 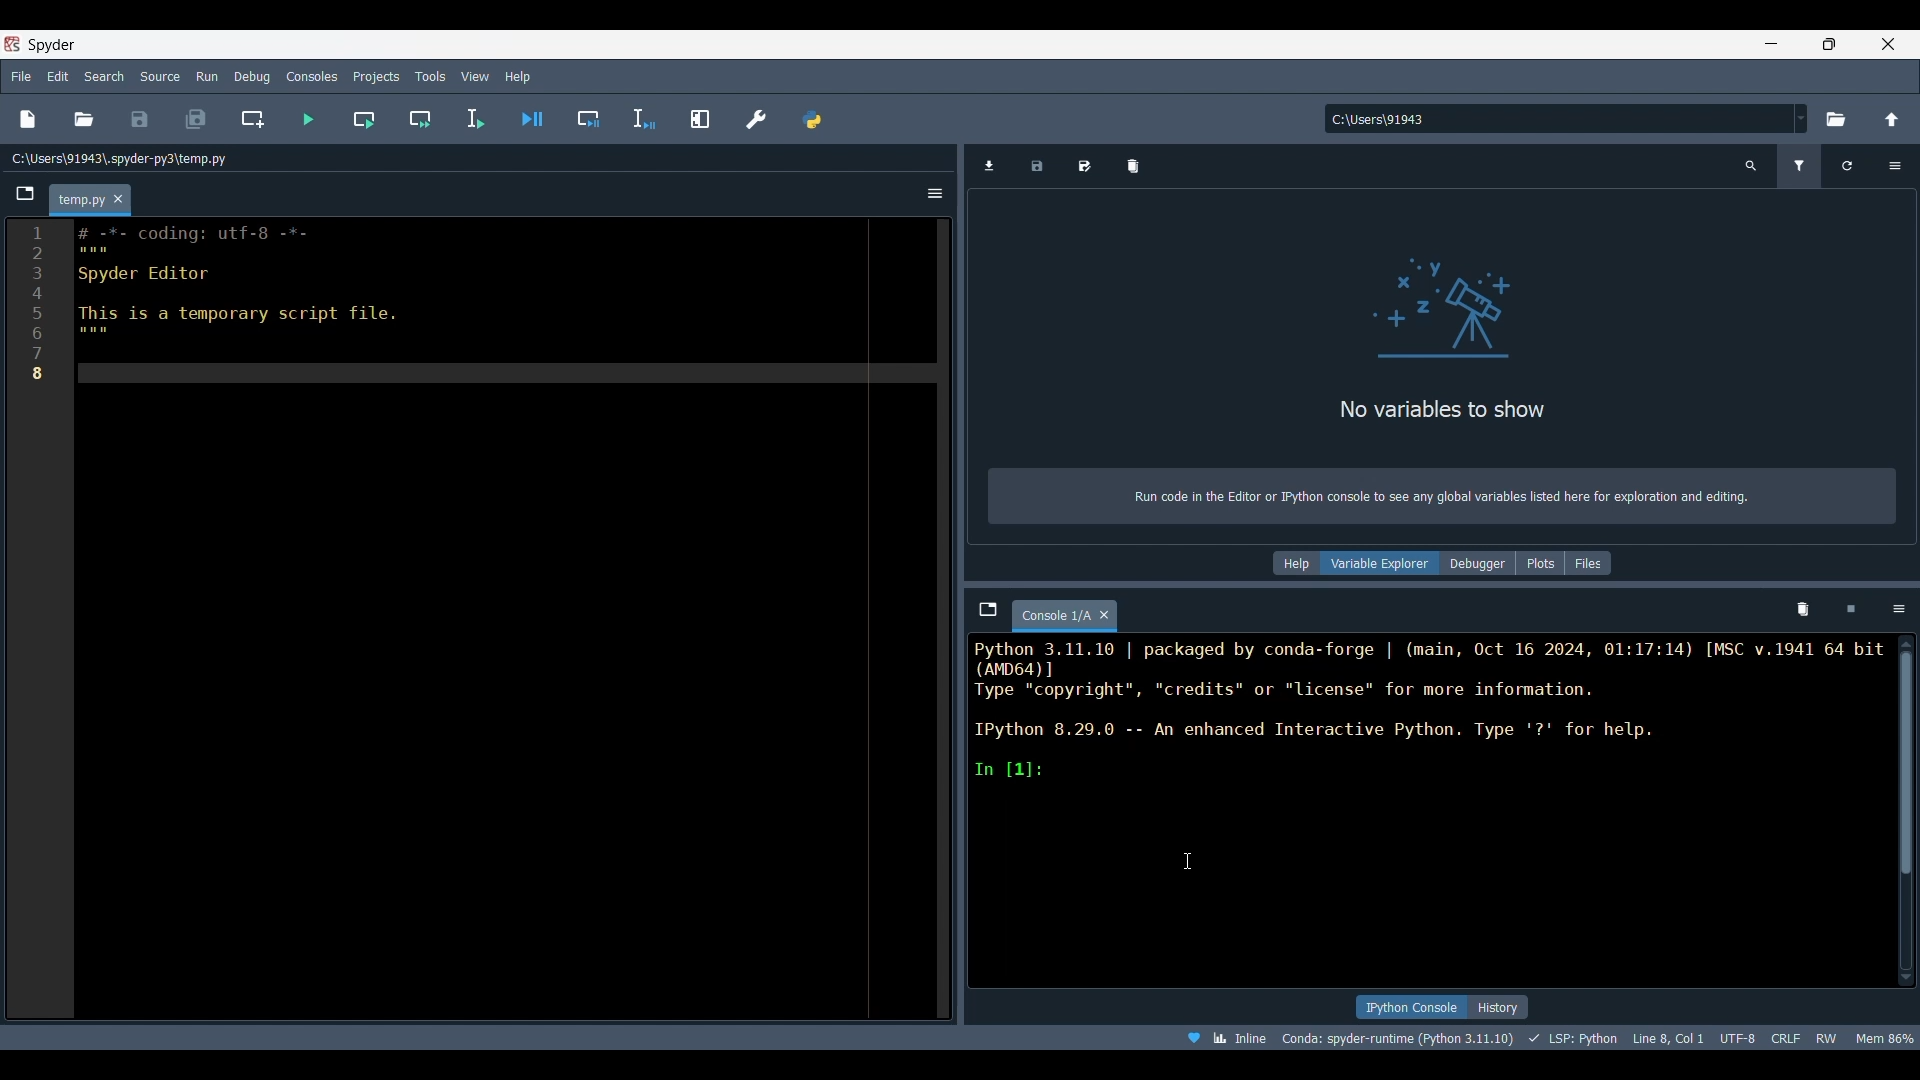 I want to click on Debugger, so click(x=1477, y=563).